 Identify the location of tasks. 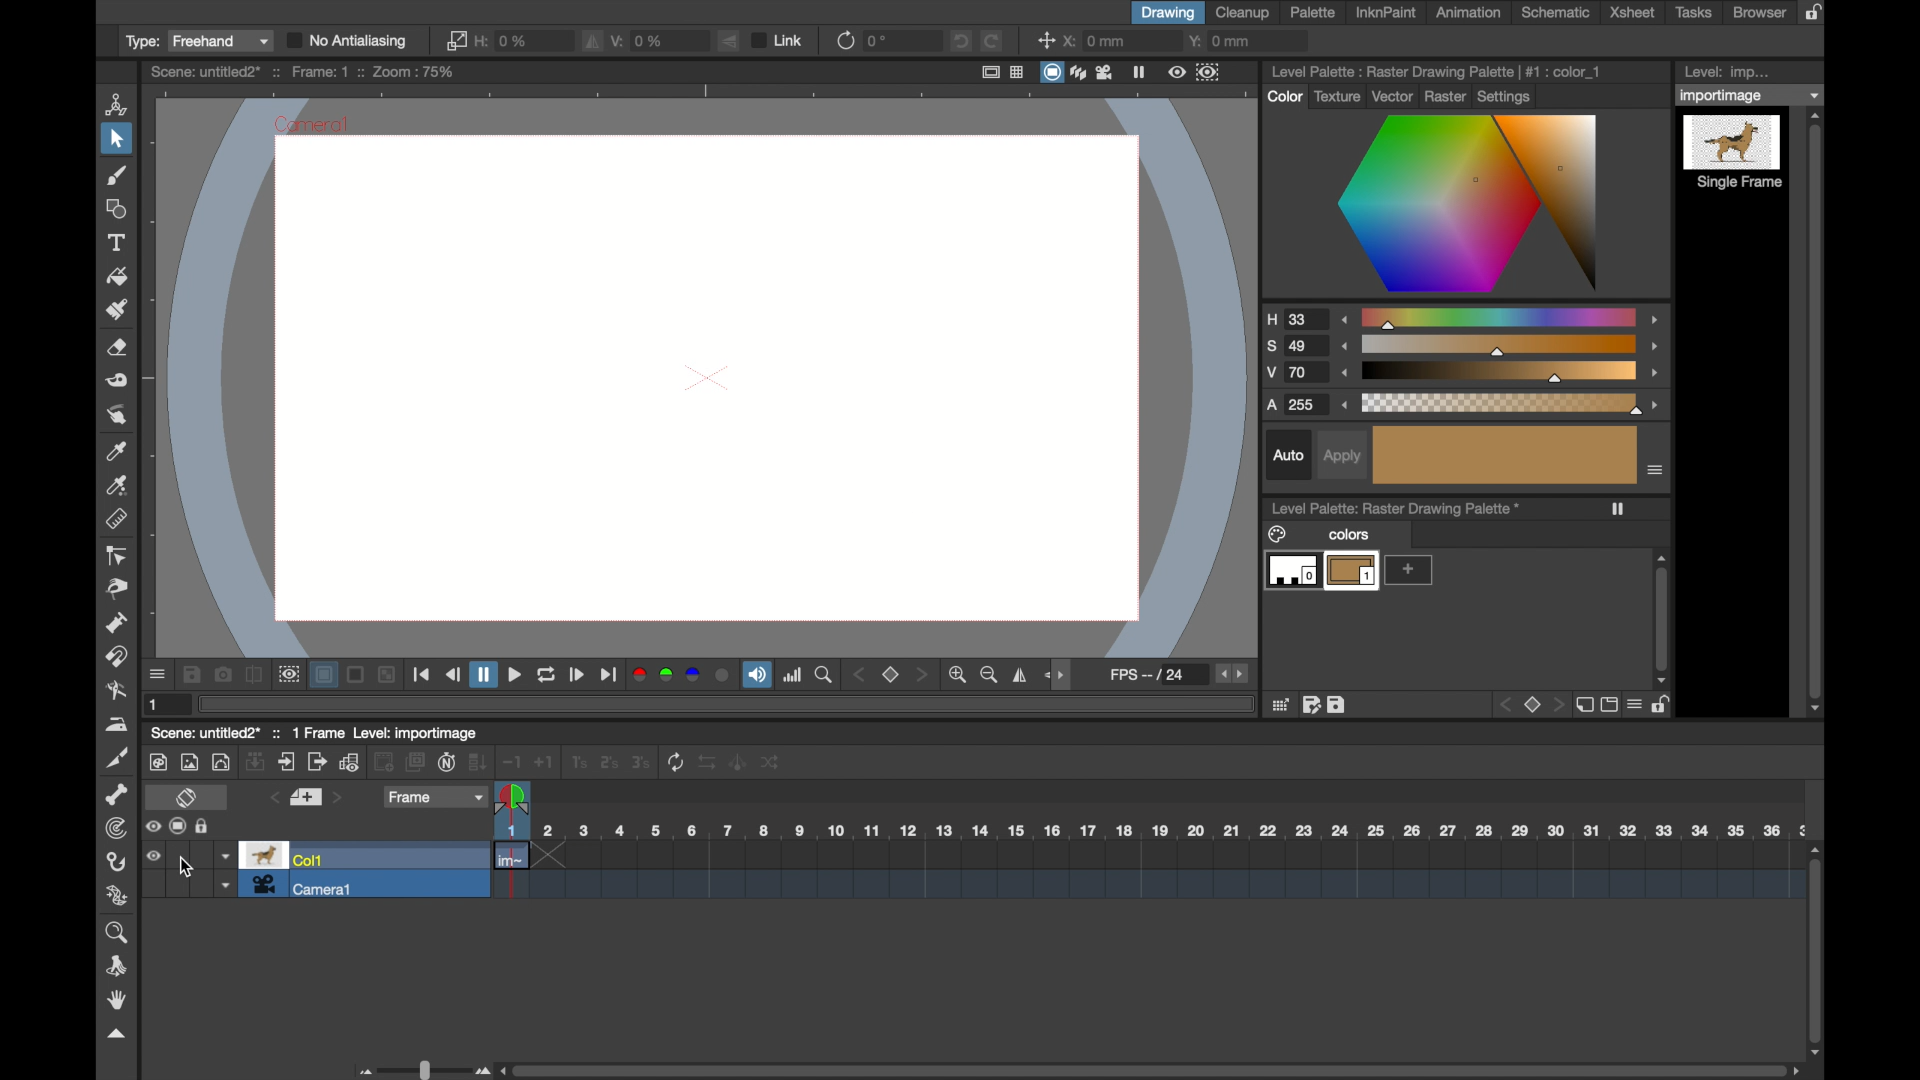
(1694, 12).